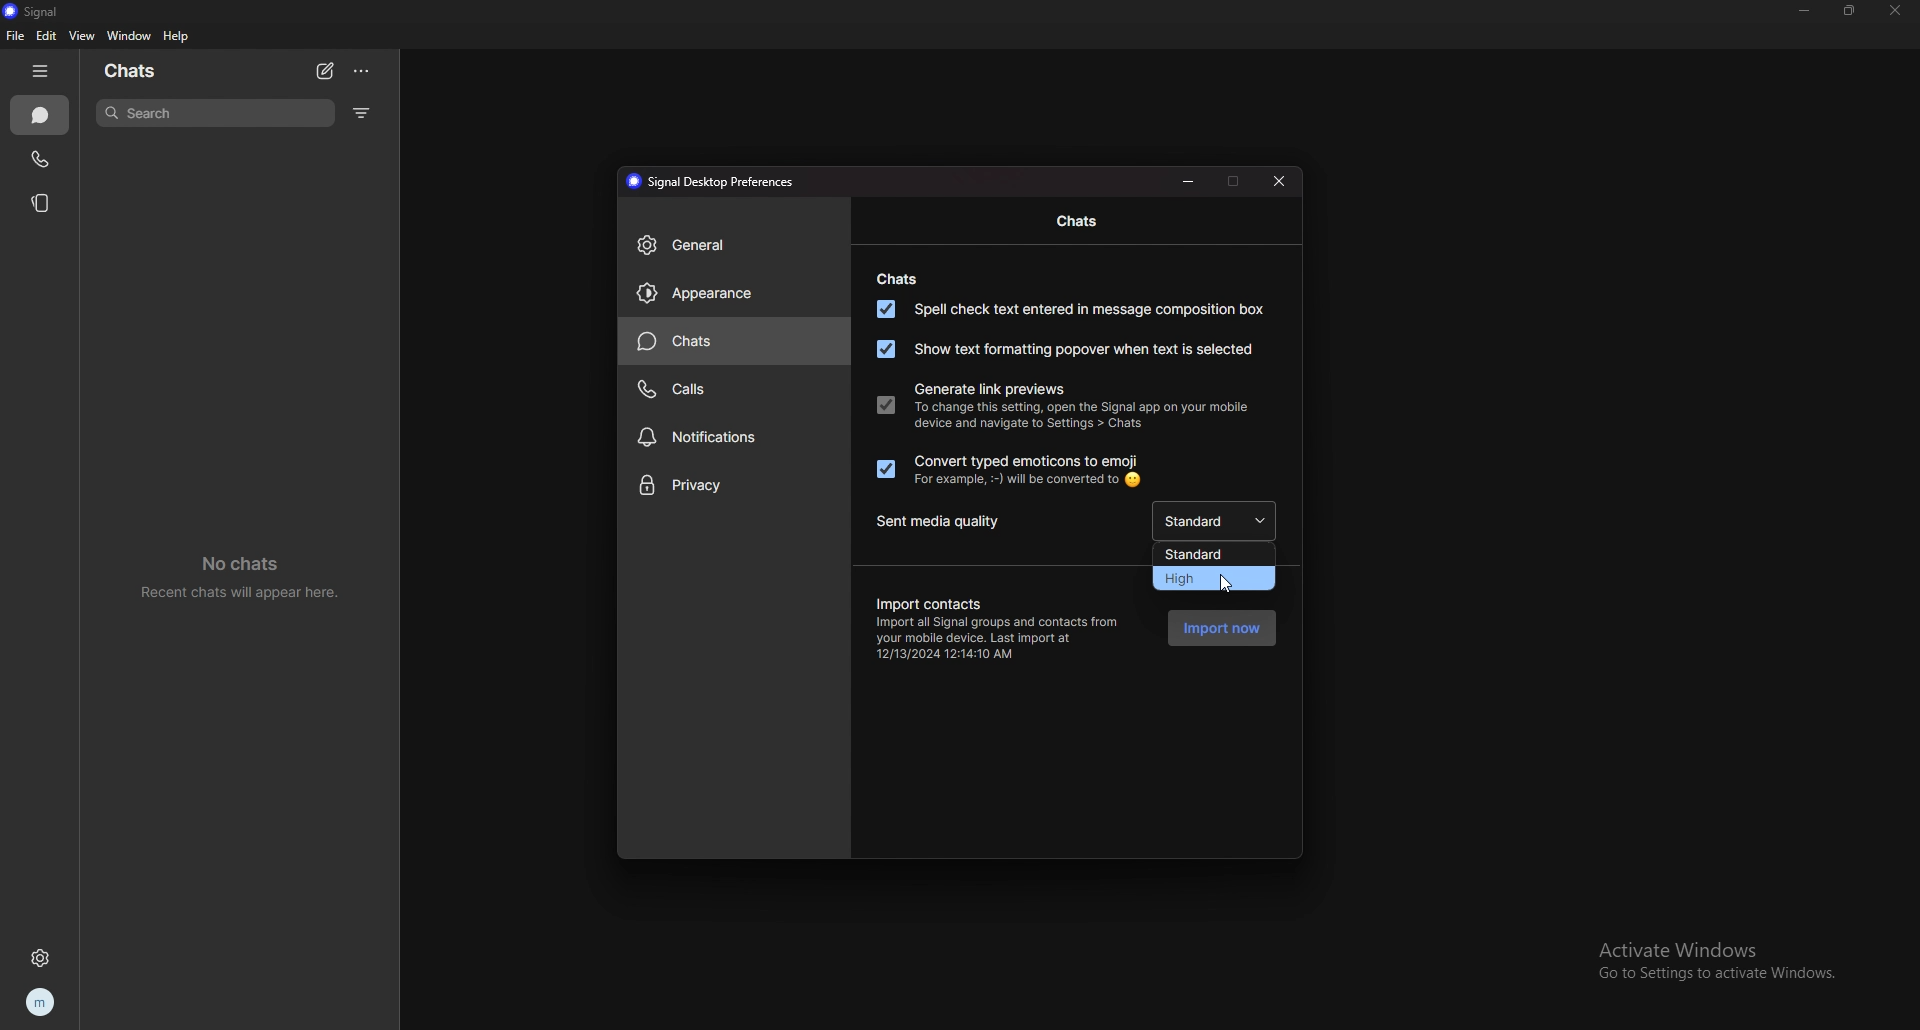 Image resolution: width=1920 pixels, height=1030 pixels. Describe the element at coordinates (1062, 350) in the screenshot. I see `show text formatting popover when text is selected` at that location.